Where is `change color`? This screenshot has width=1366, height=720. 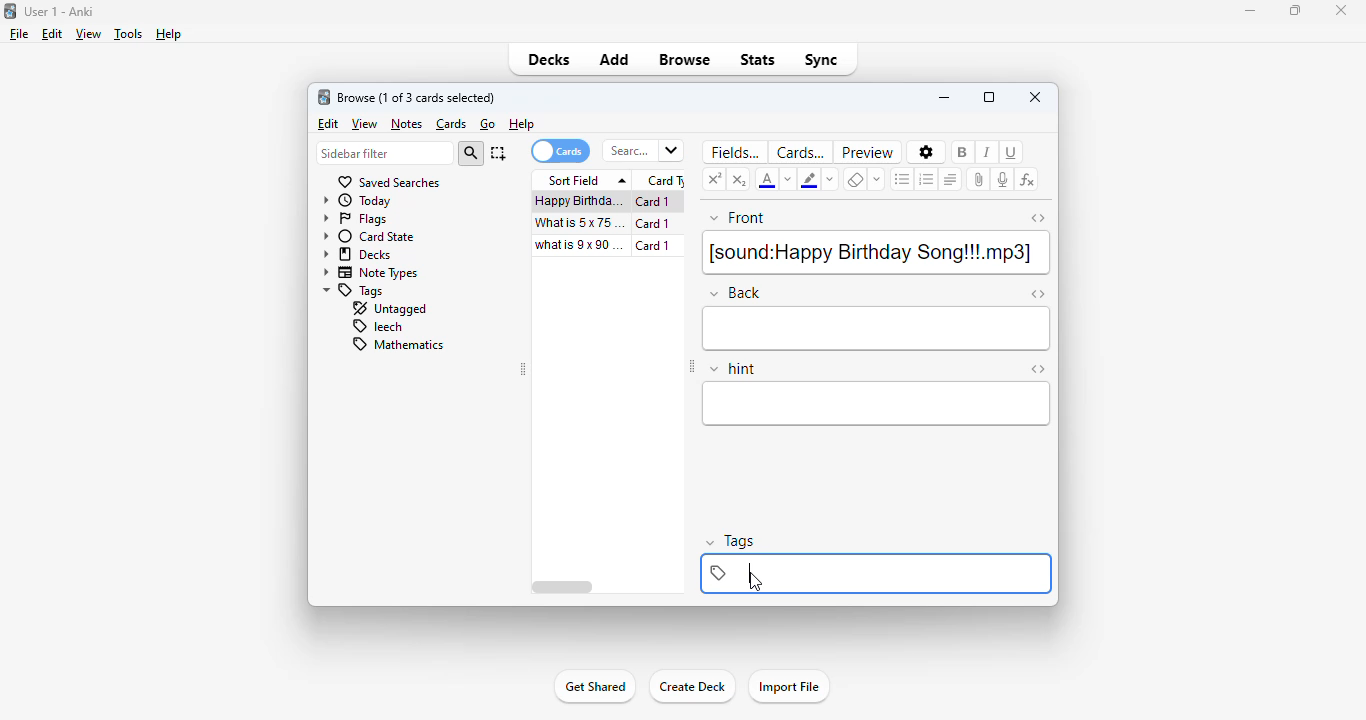 change color is located at coordinates (789, 180).